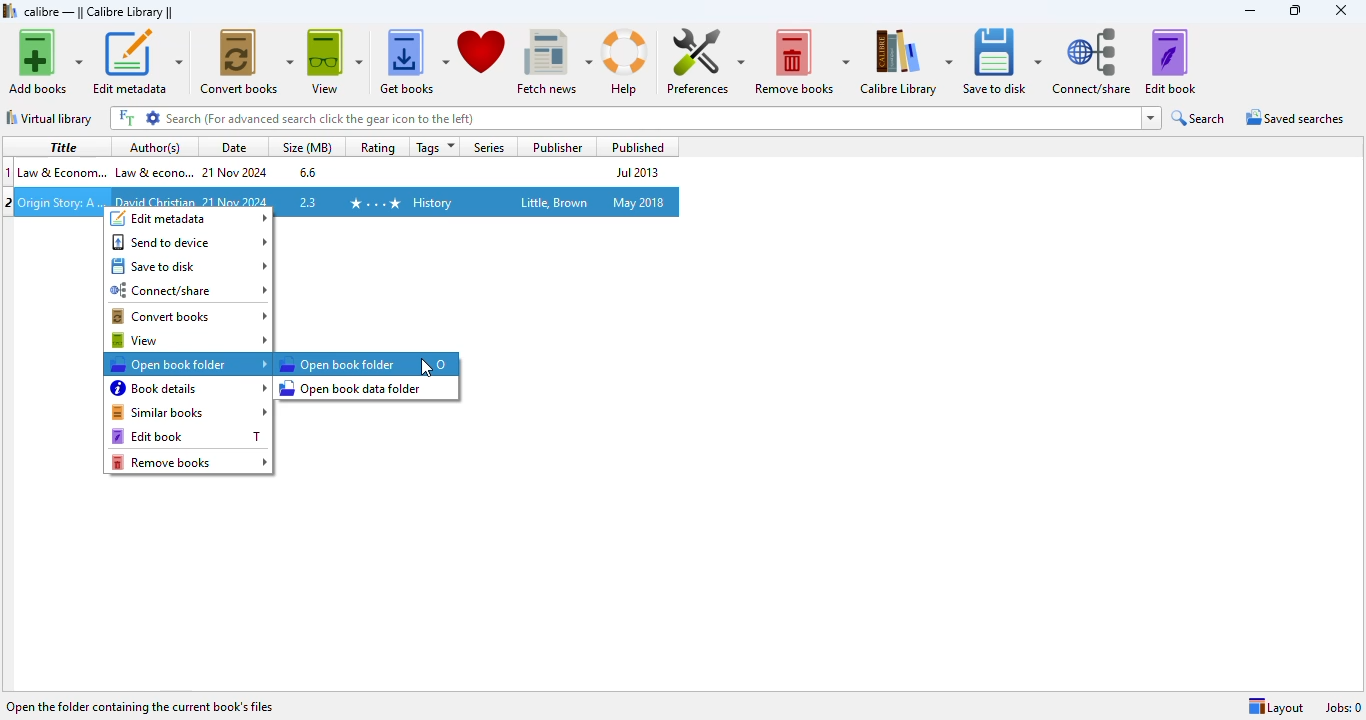 This screenshot has width=1366, height=720. I want to click on saved searches, so click(1293, 118).